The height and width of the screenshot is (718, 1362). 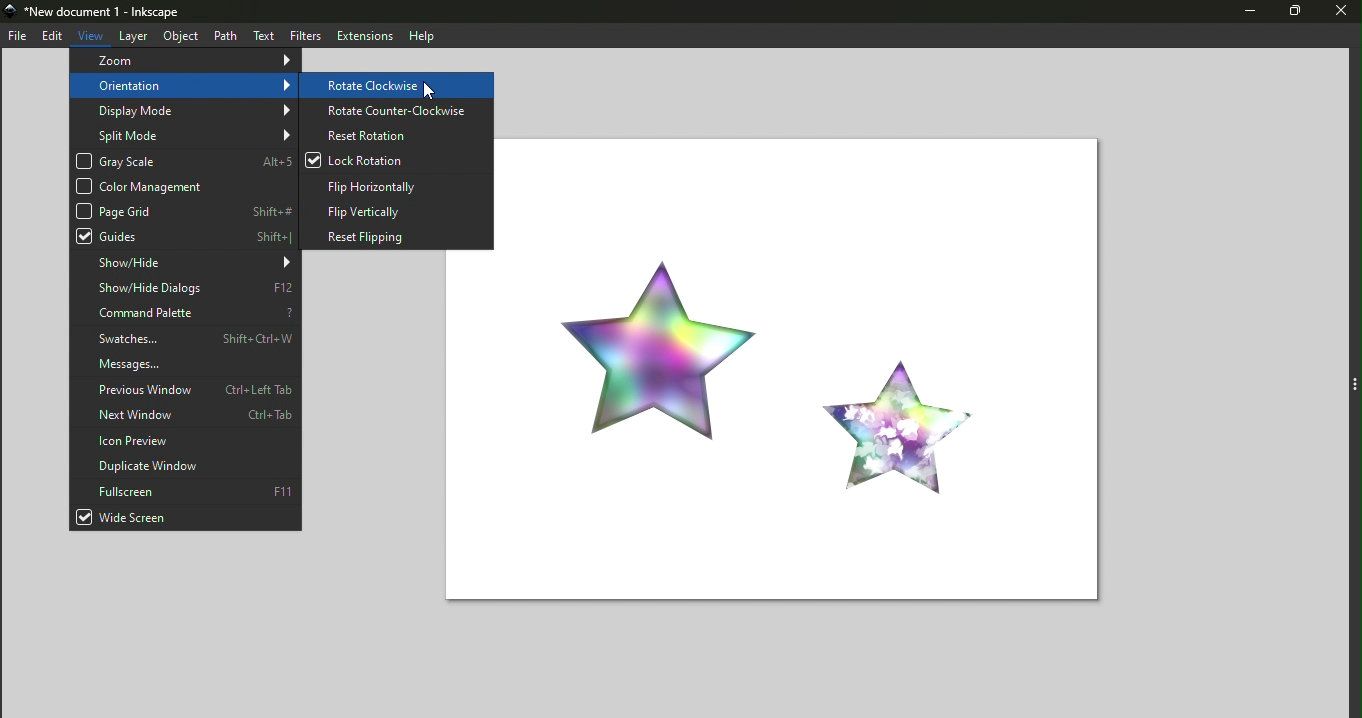 What do you see at coordinates (186, 364) in the screenshot?
I see `Messages` at bounding box center [186, 364].